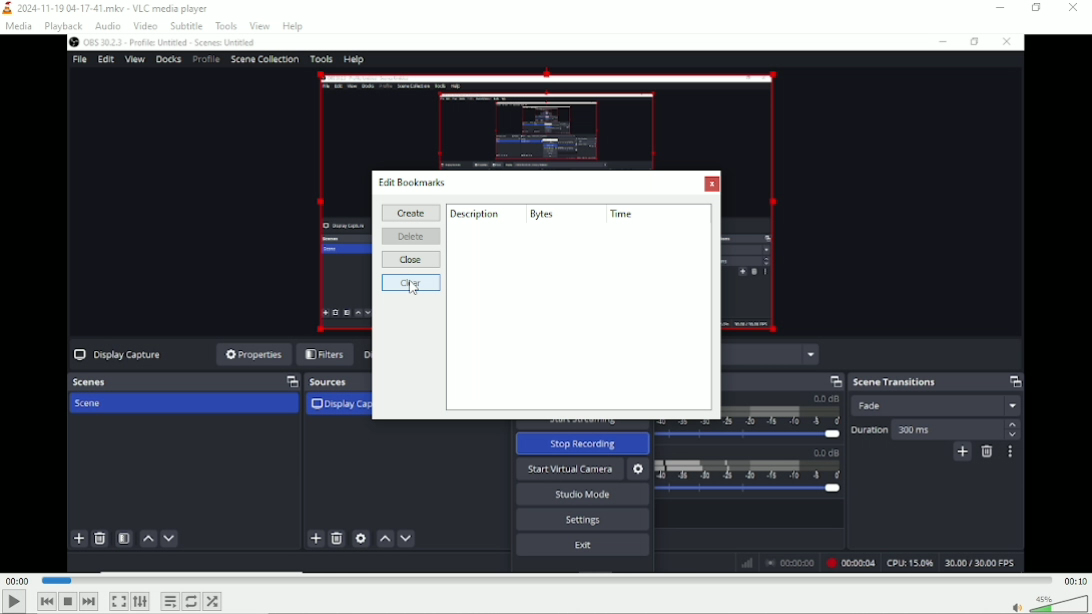  I want to click on Time, so click(626, 215).